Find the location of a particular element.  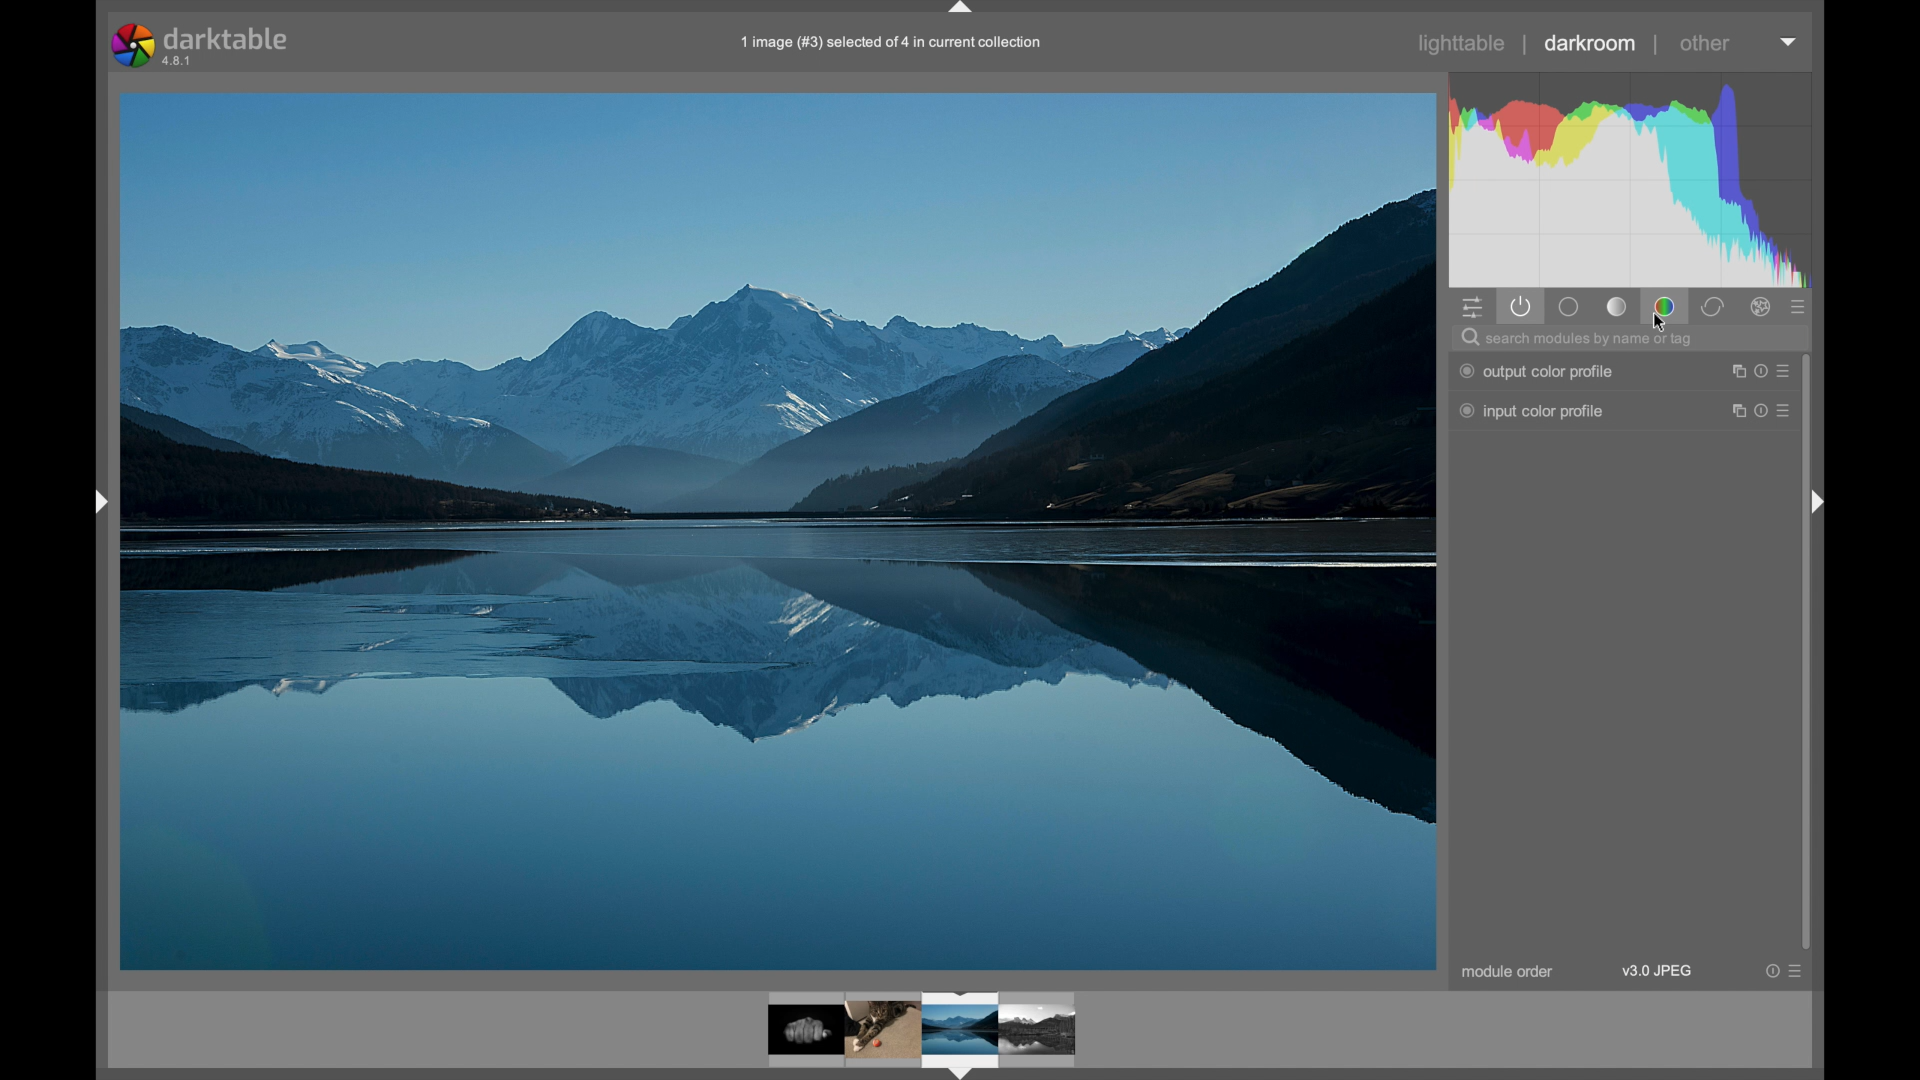

sidebar is located at coordinates (97, 502).